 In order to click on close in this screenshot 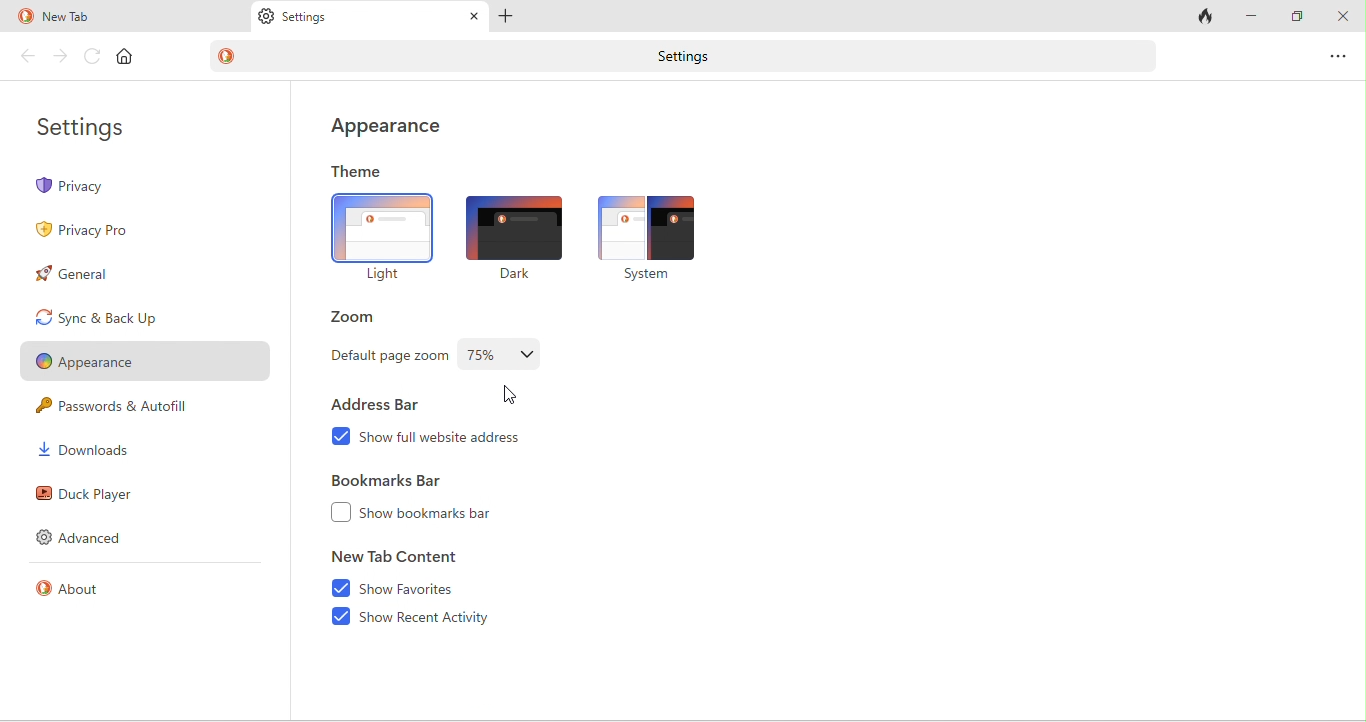, I will do `click(1343, 18)`.